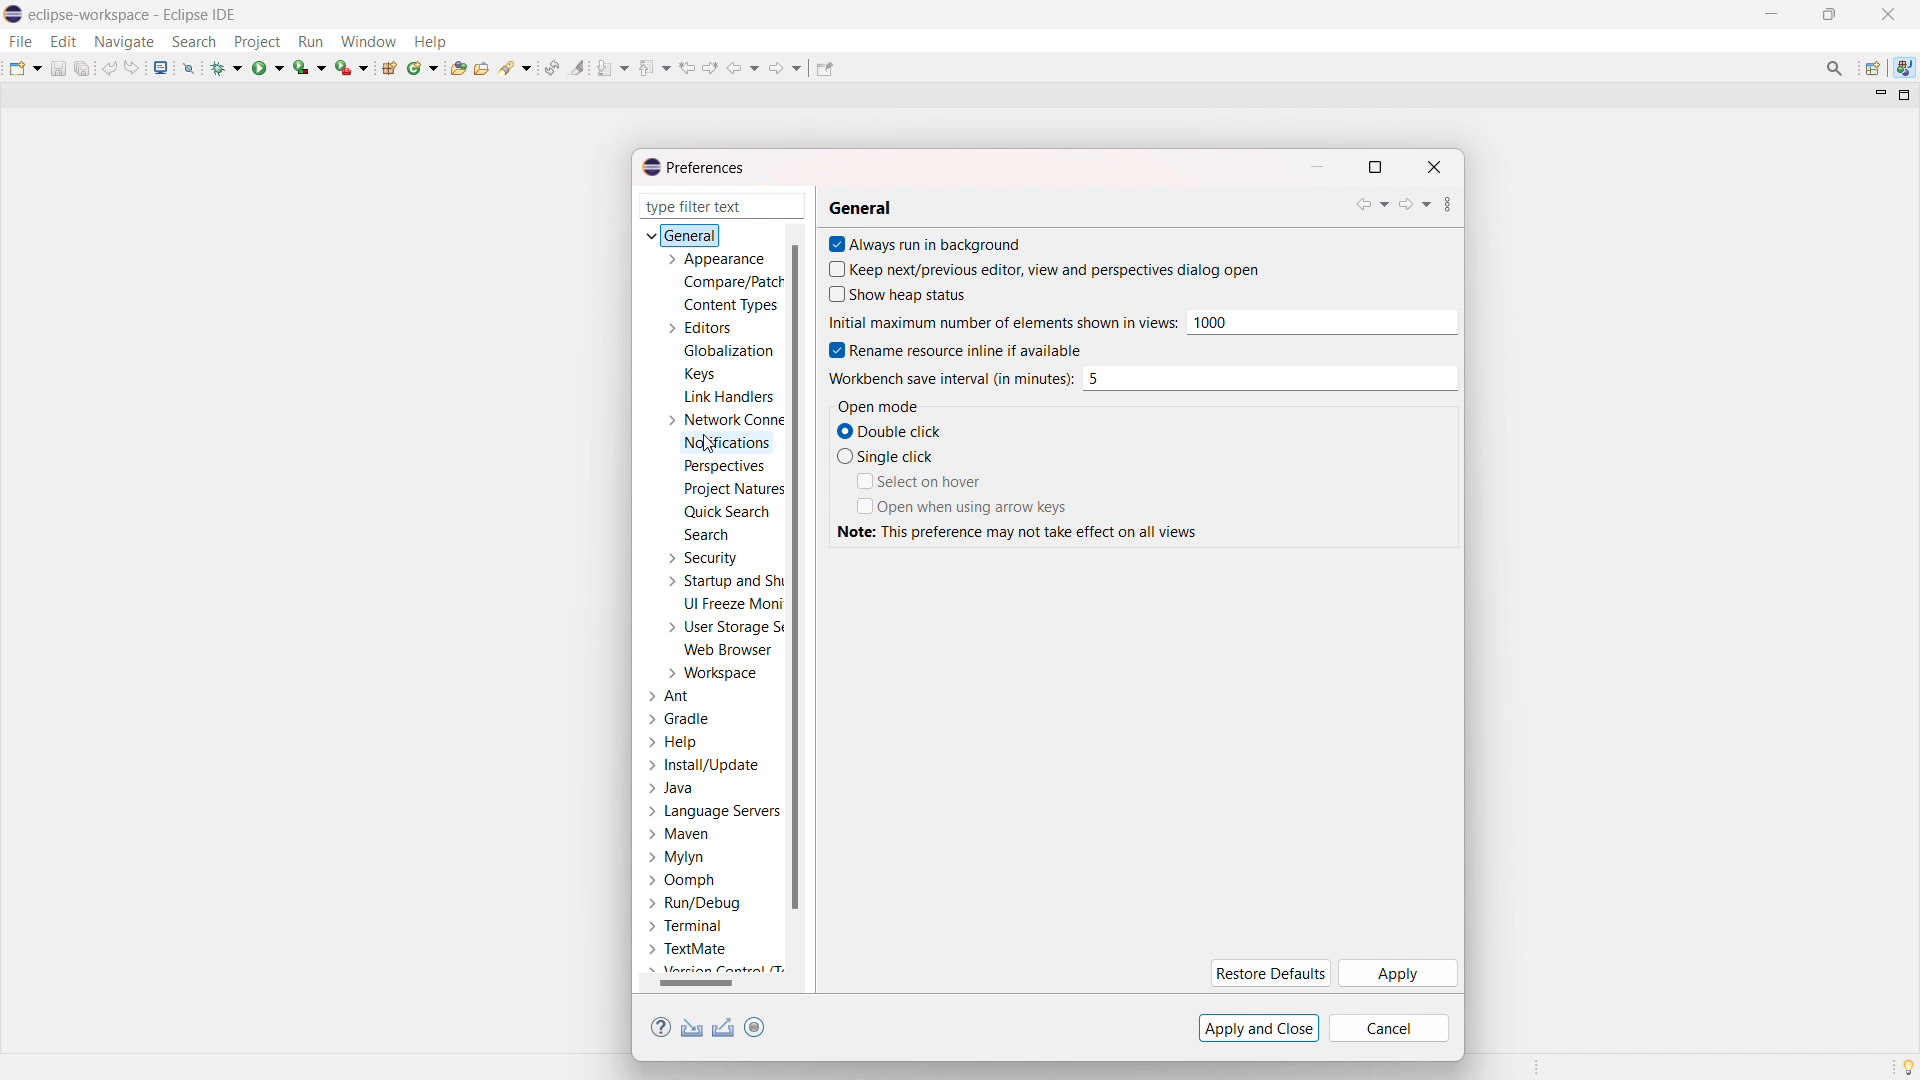  I want to click on coverage, so click(310, 67).